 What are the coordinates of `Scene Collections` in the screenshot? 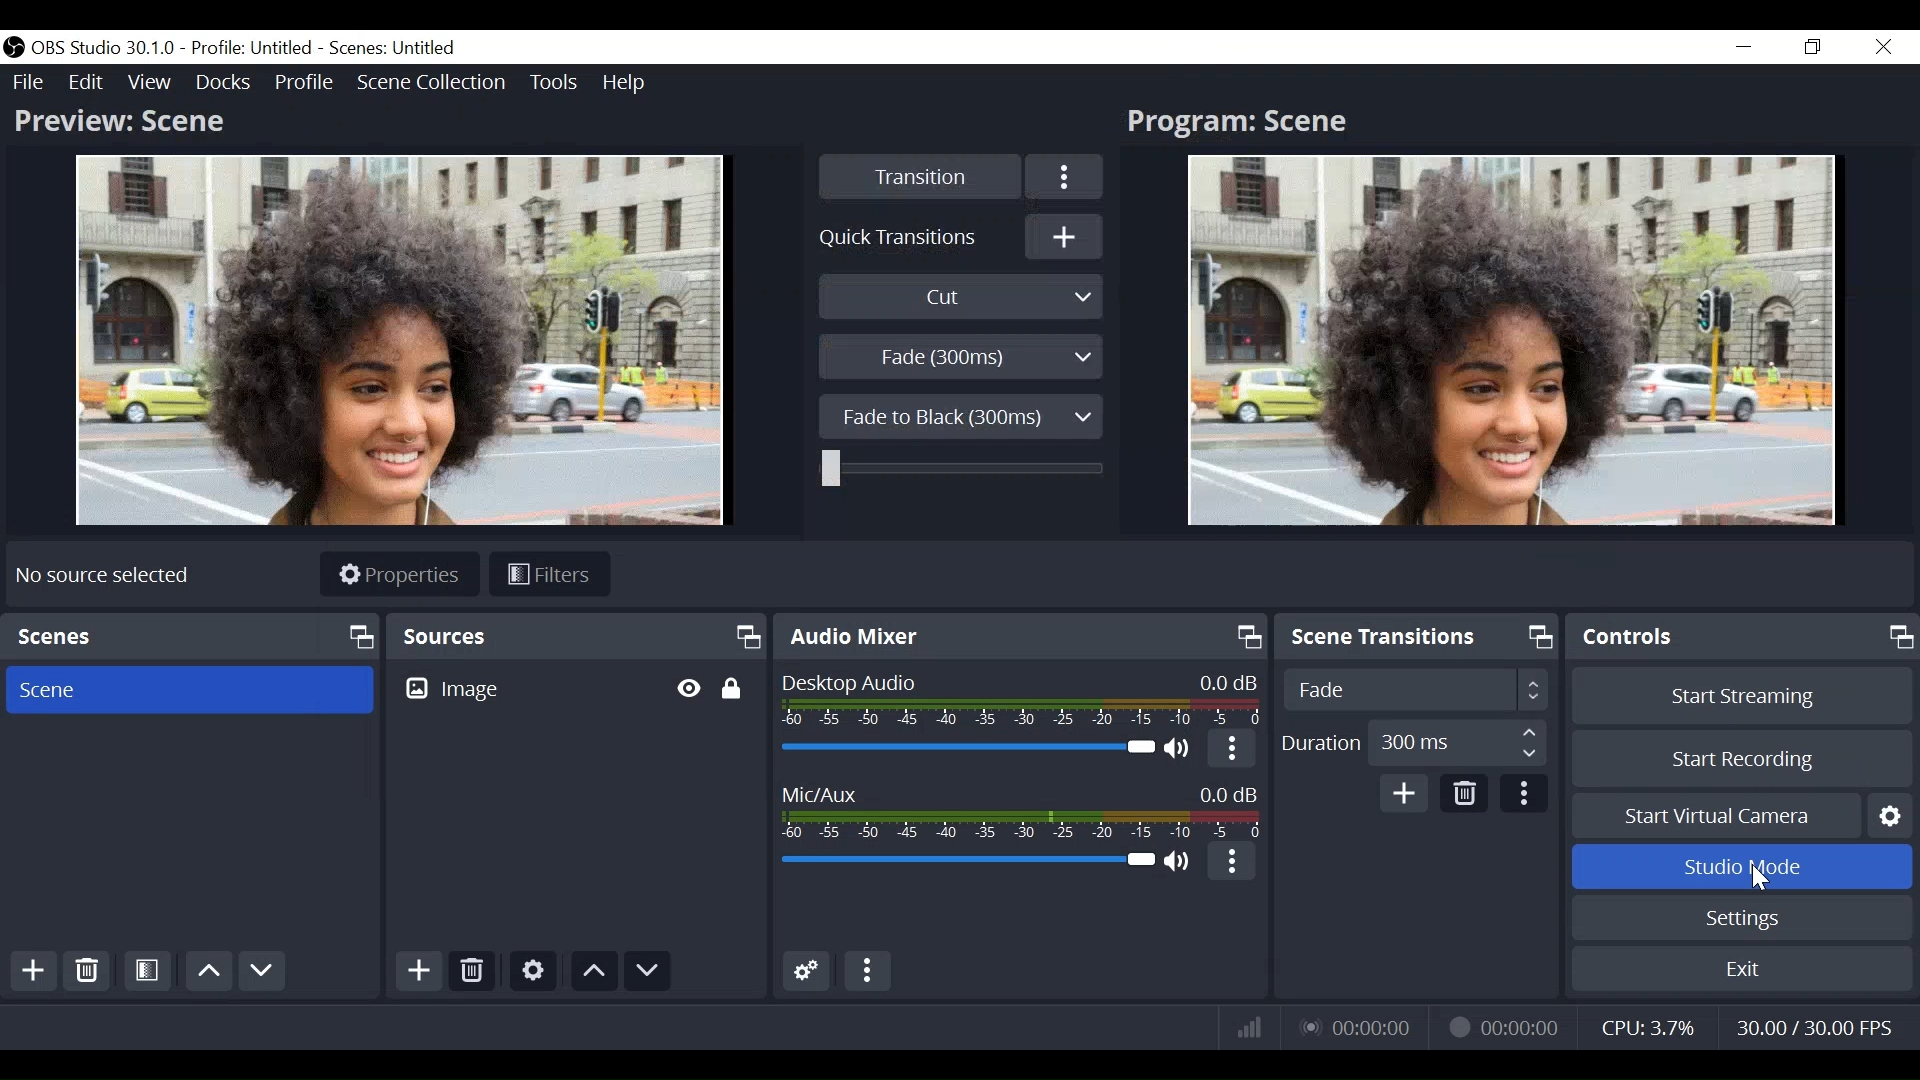 It's located at (431, 84).